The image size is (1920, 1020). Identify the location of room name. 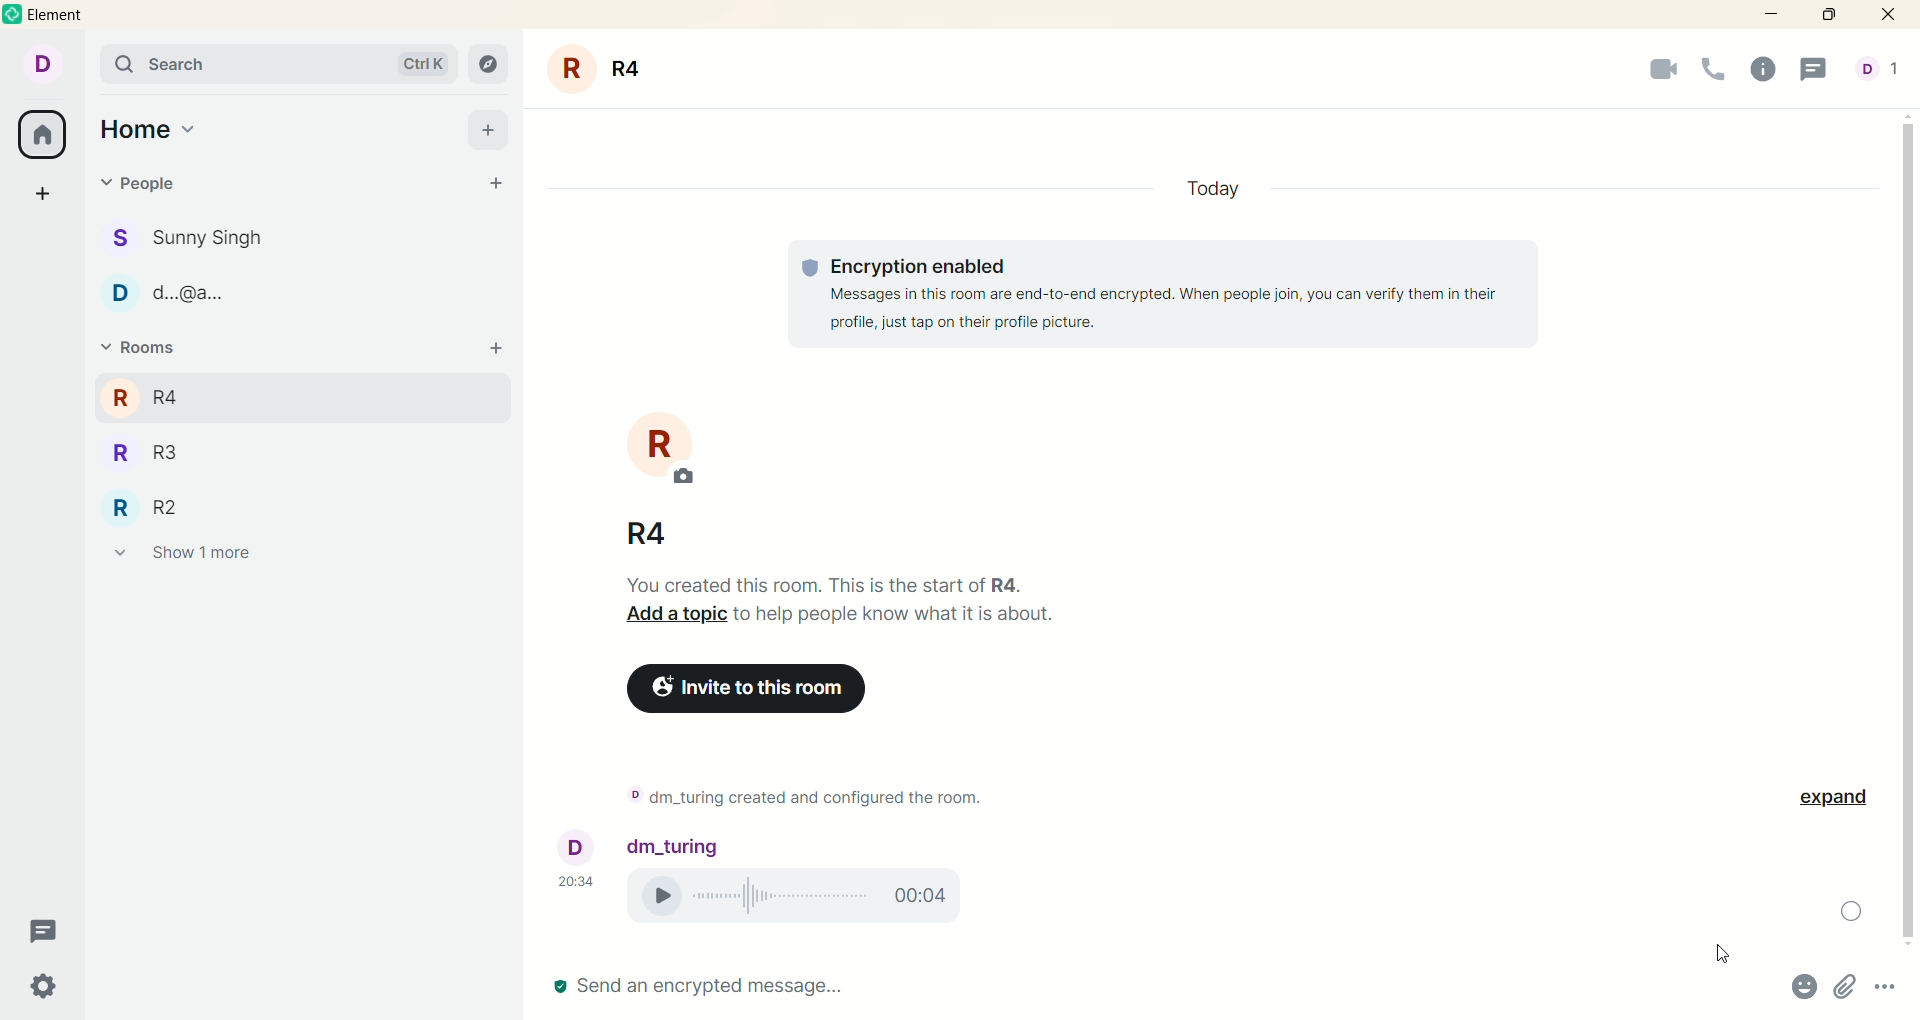
(658, 528).